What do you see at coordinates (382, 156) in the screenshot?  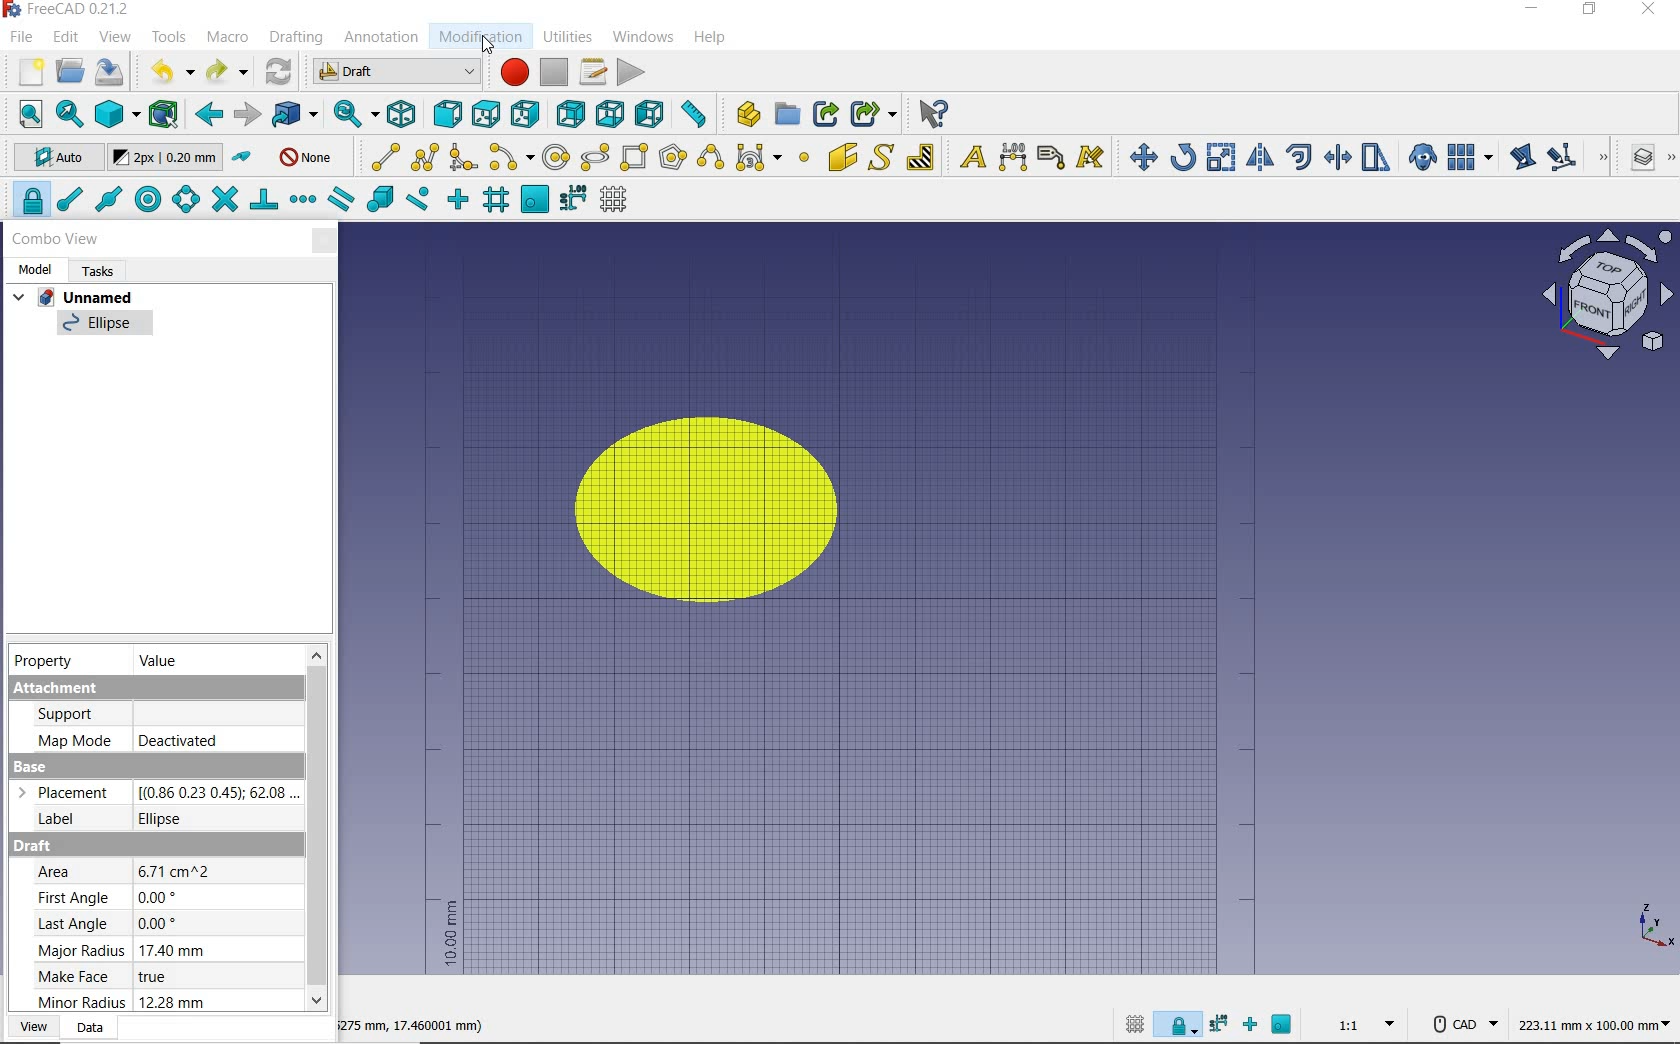 I see `line` at bounding box center [382, 156].